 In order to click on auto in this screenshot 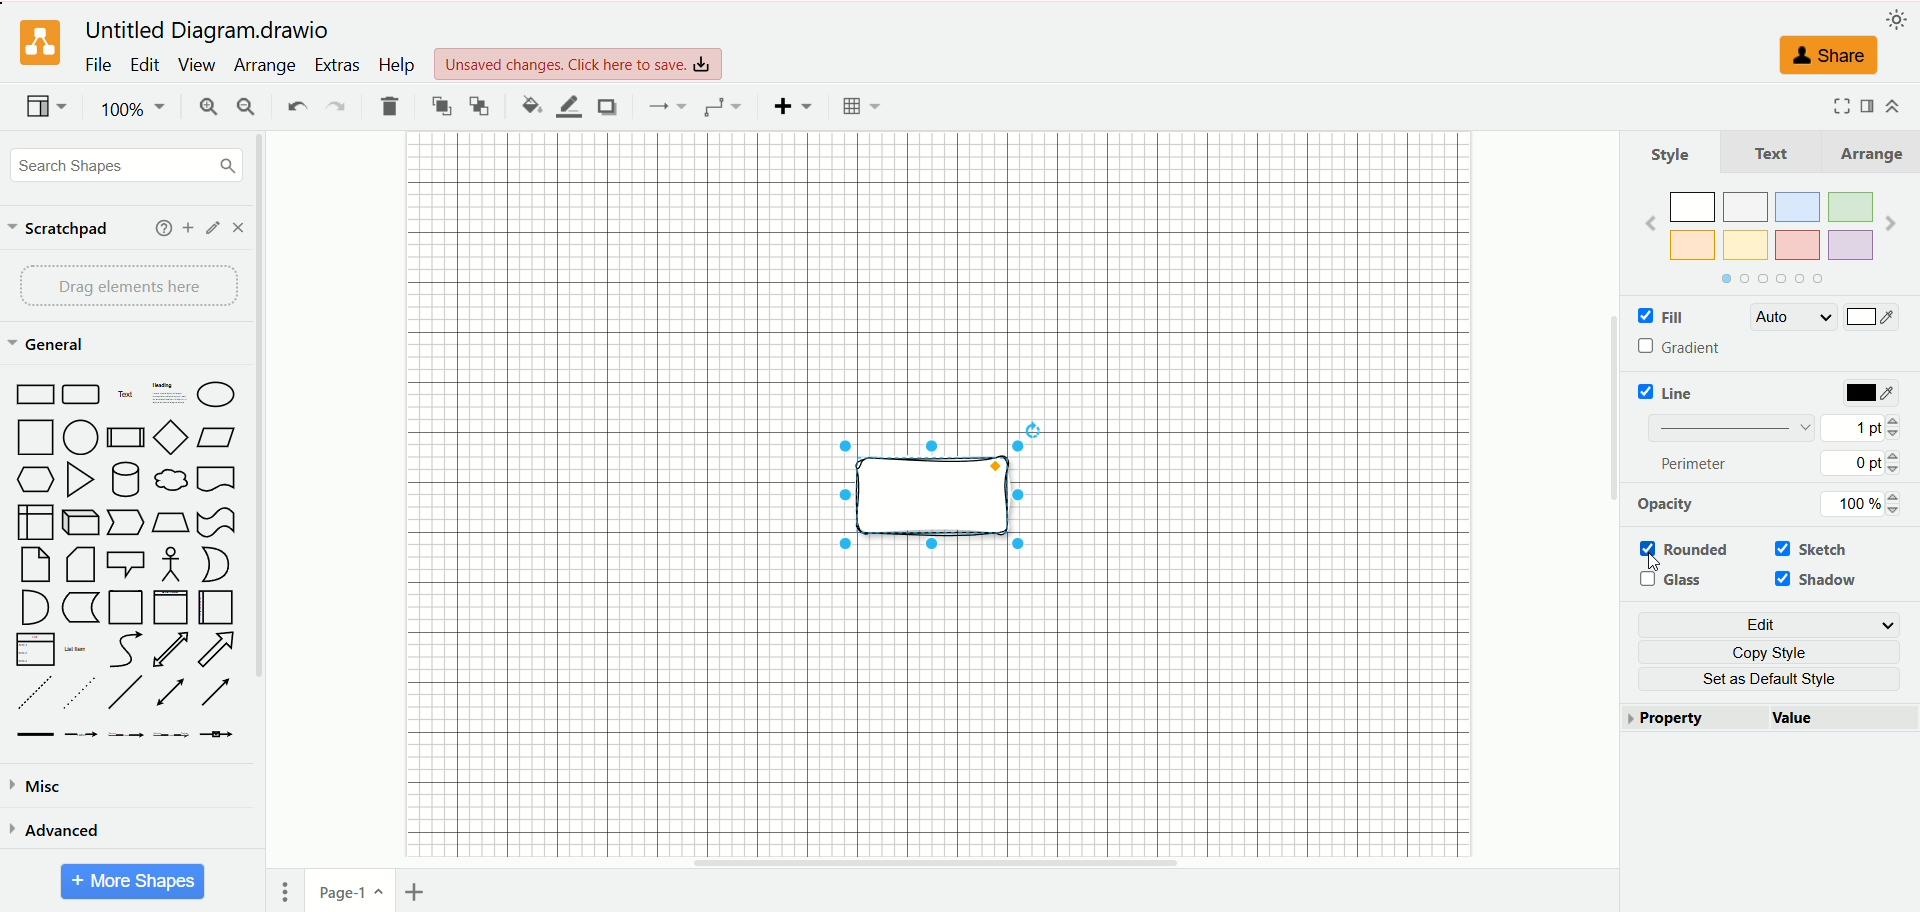, I will do `click(1791, 317)`.